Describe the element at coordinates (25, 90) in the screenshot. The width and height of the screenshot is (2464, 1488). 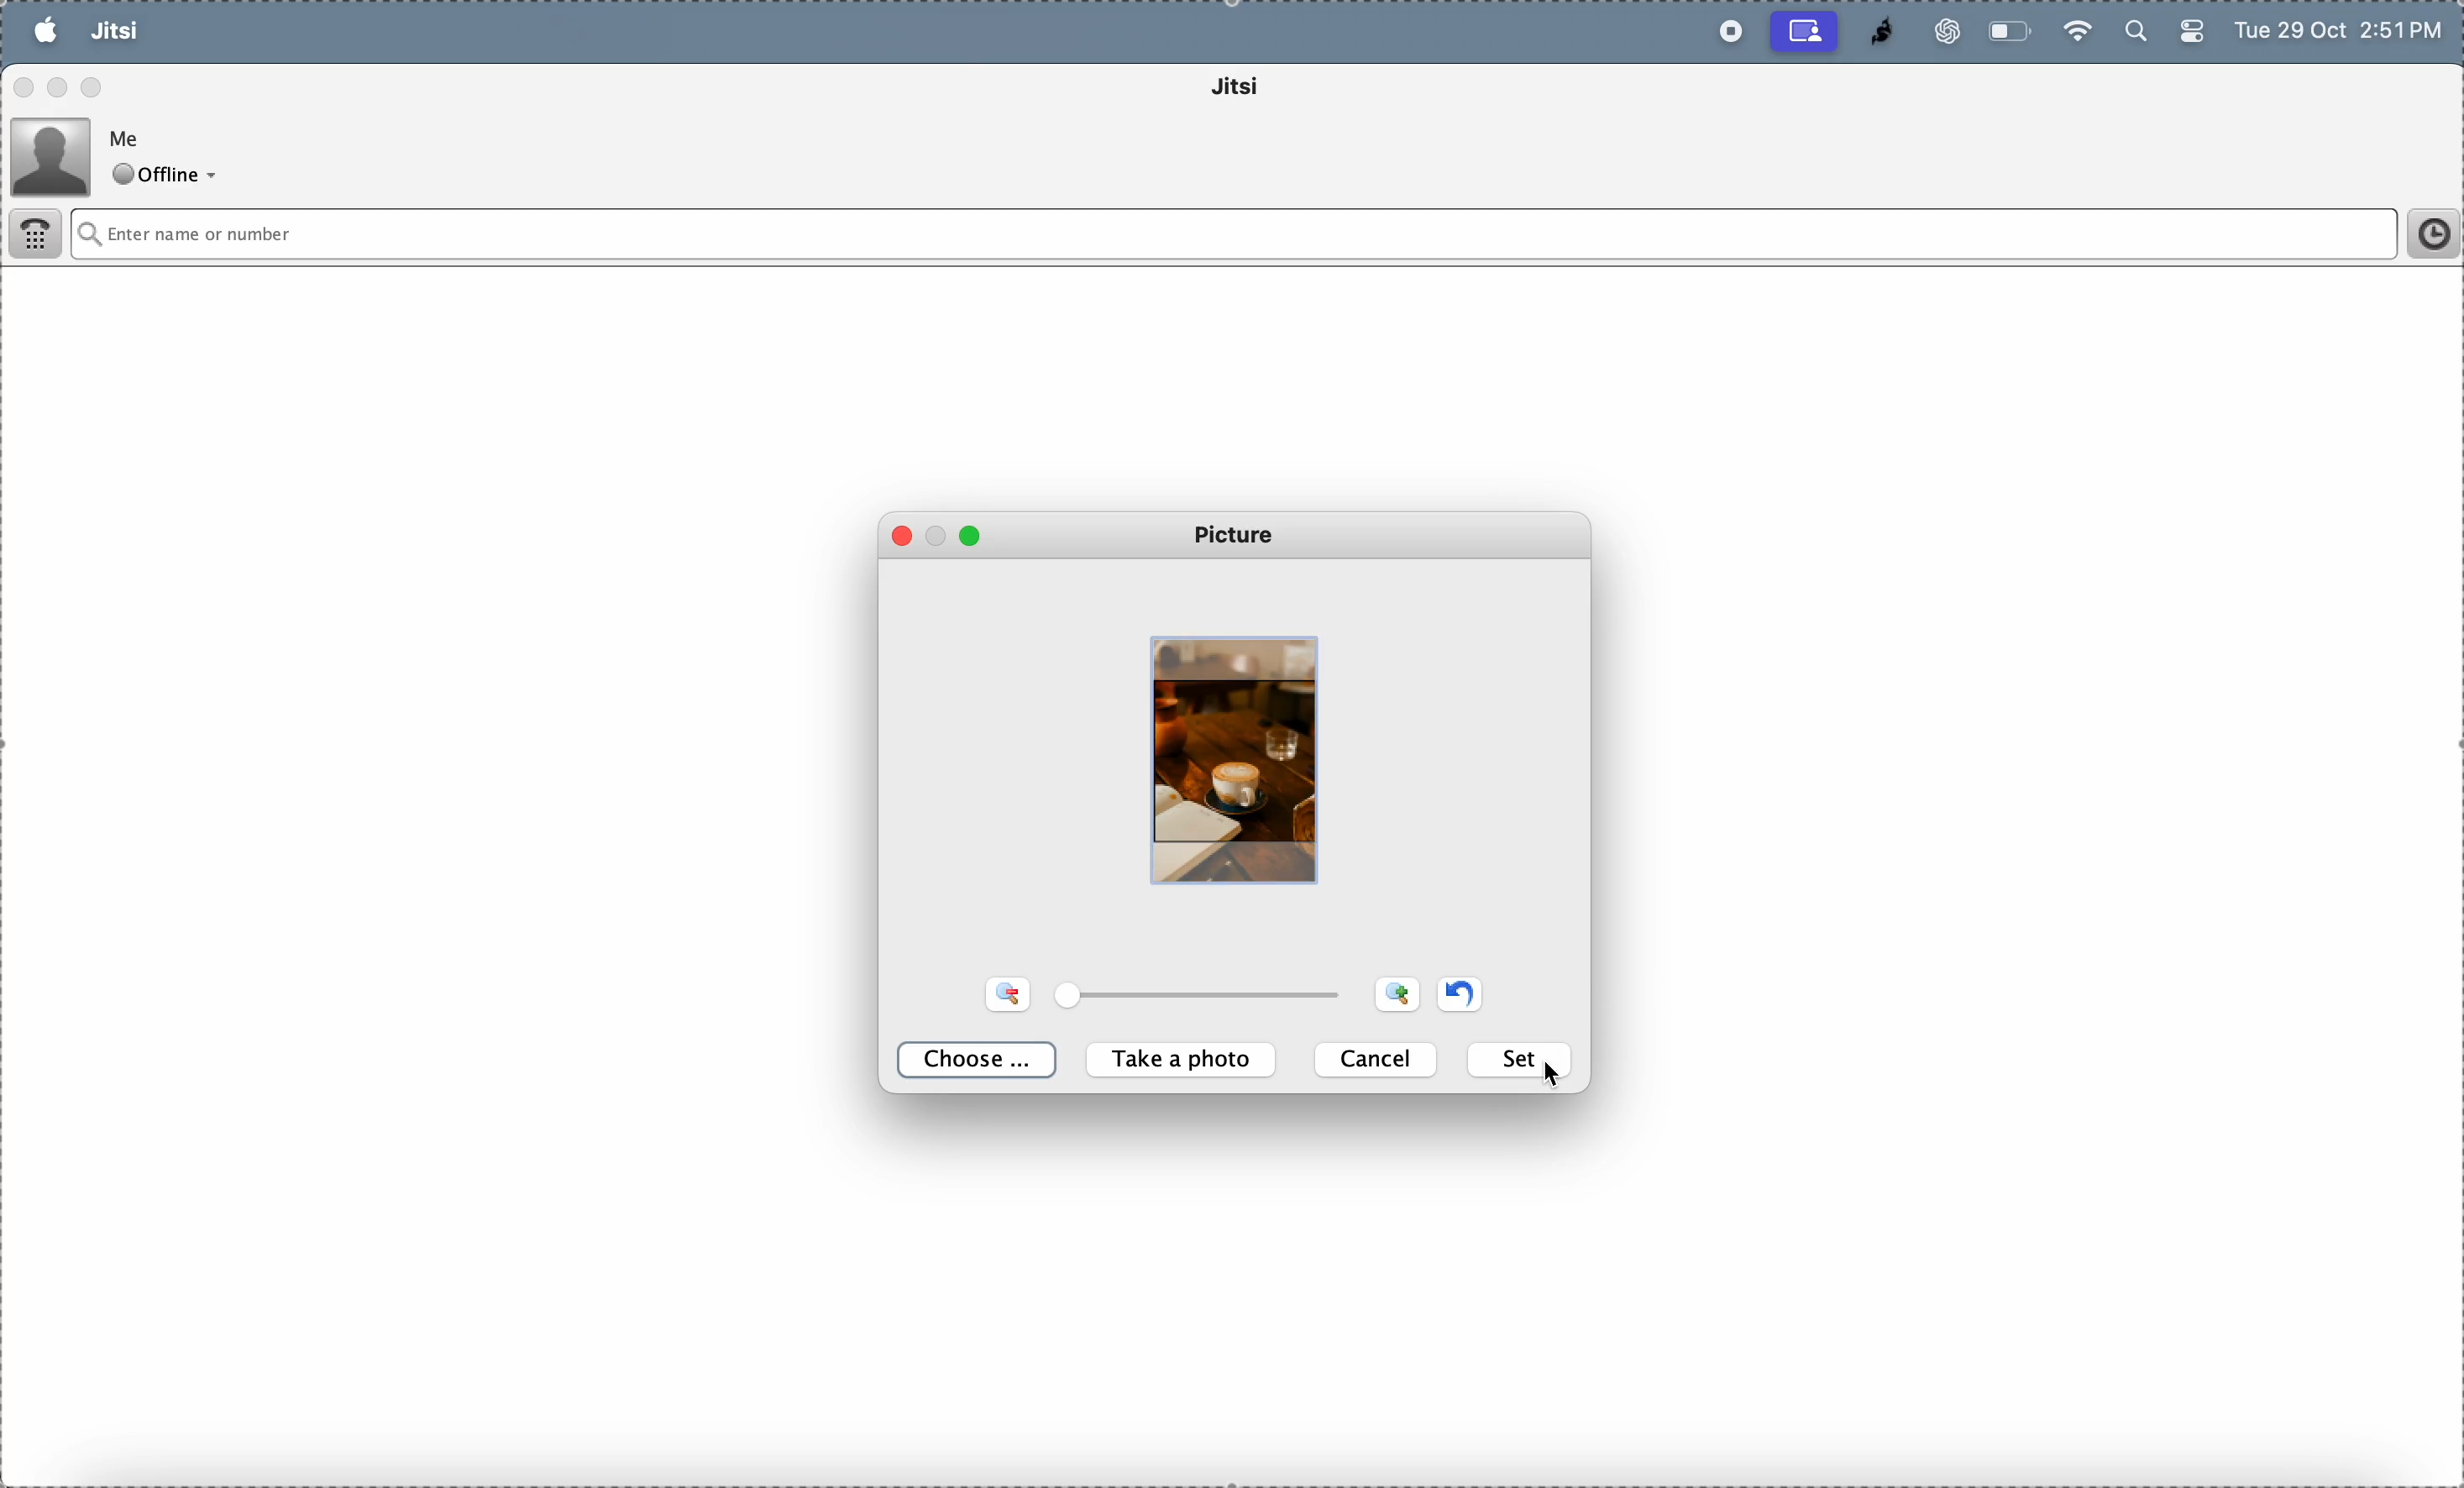
I see `close window` at that location.